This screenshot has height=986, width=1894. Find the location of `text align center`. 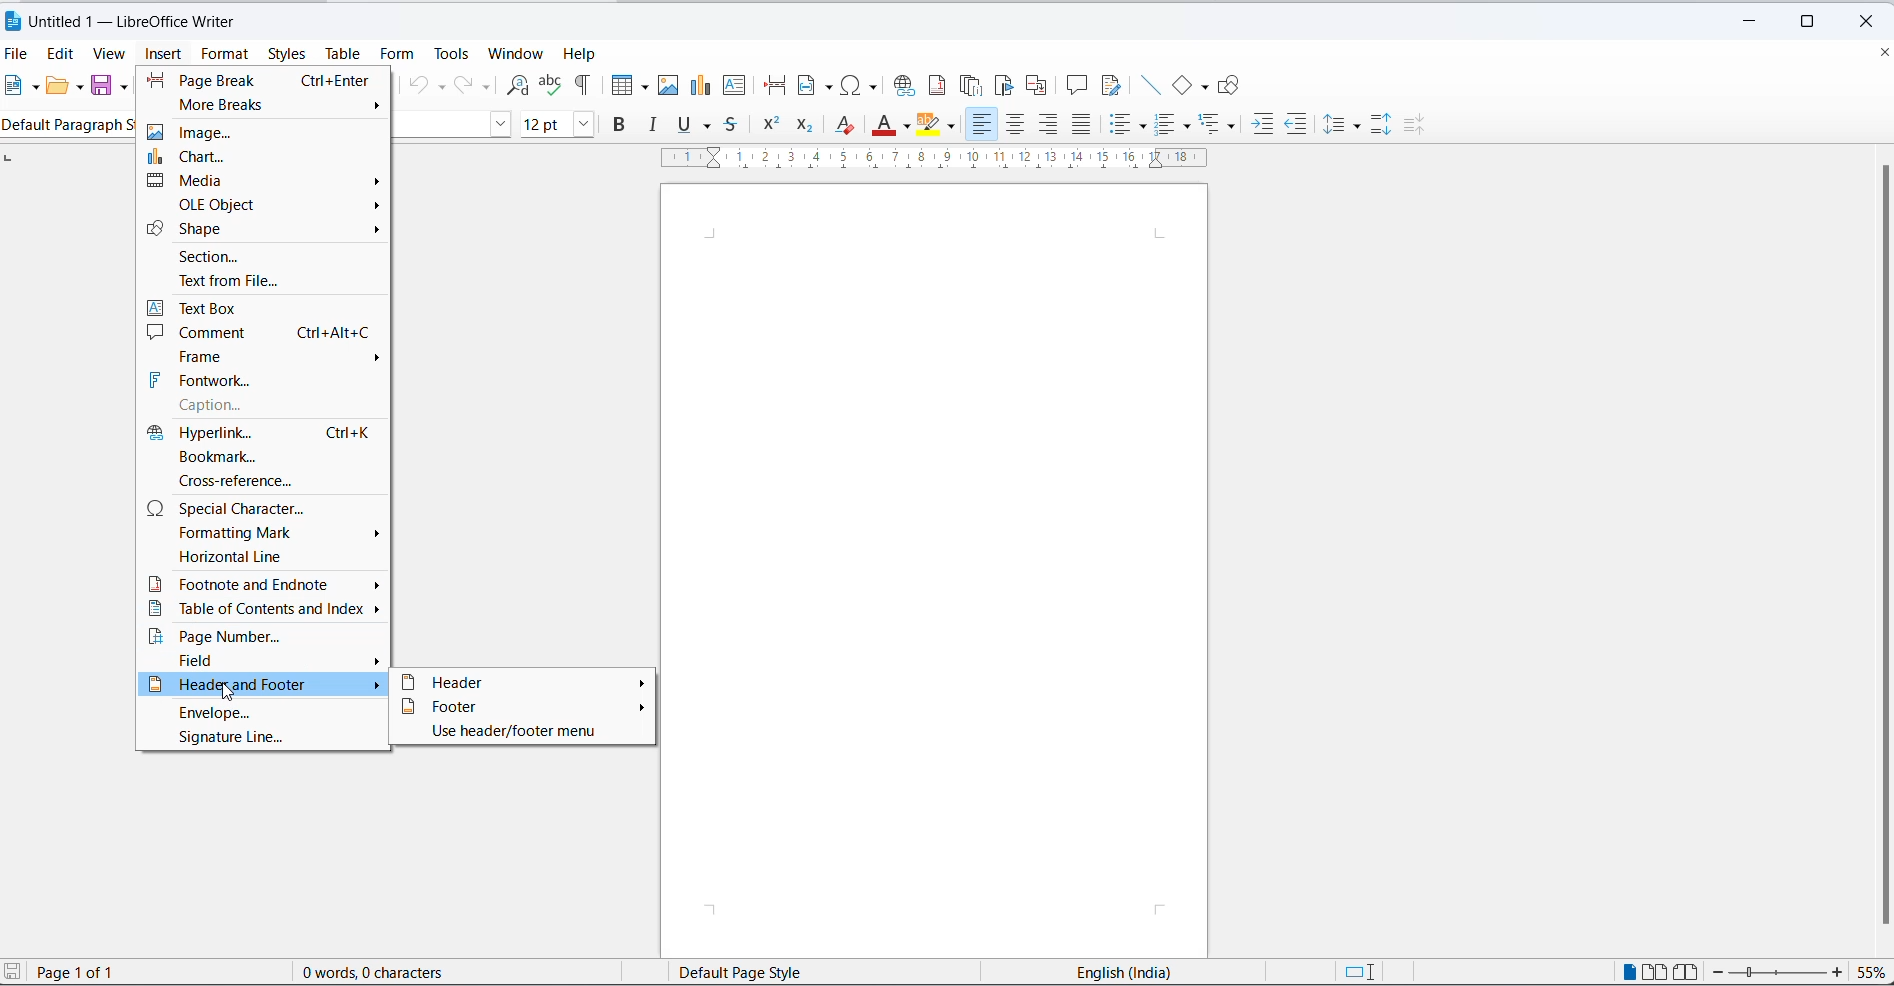

text align center is located at coordinates (1013, 125).